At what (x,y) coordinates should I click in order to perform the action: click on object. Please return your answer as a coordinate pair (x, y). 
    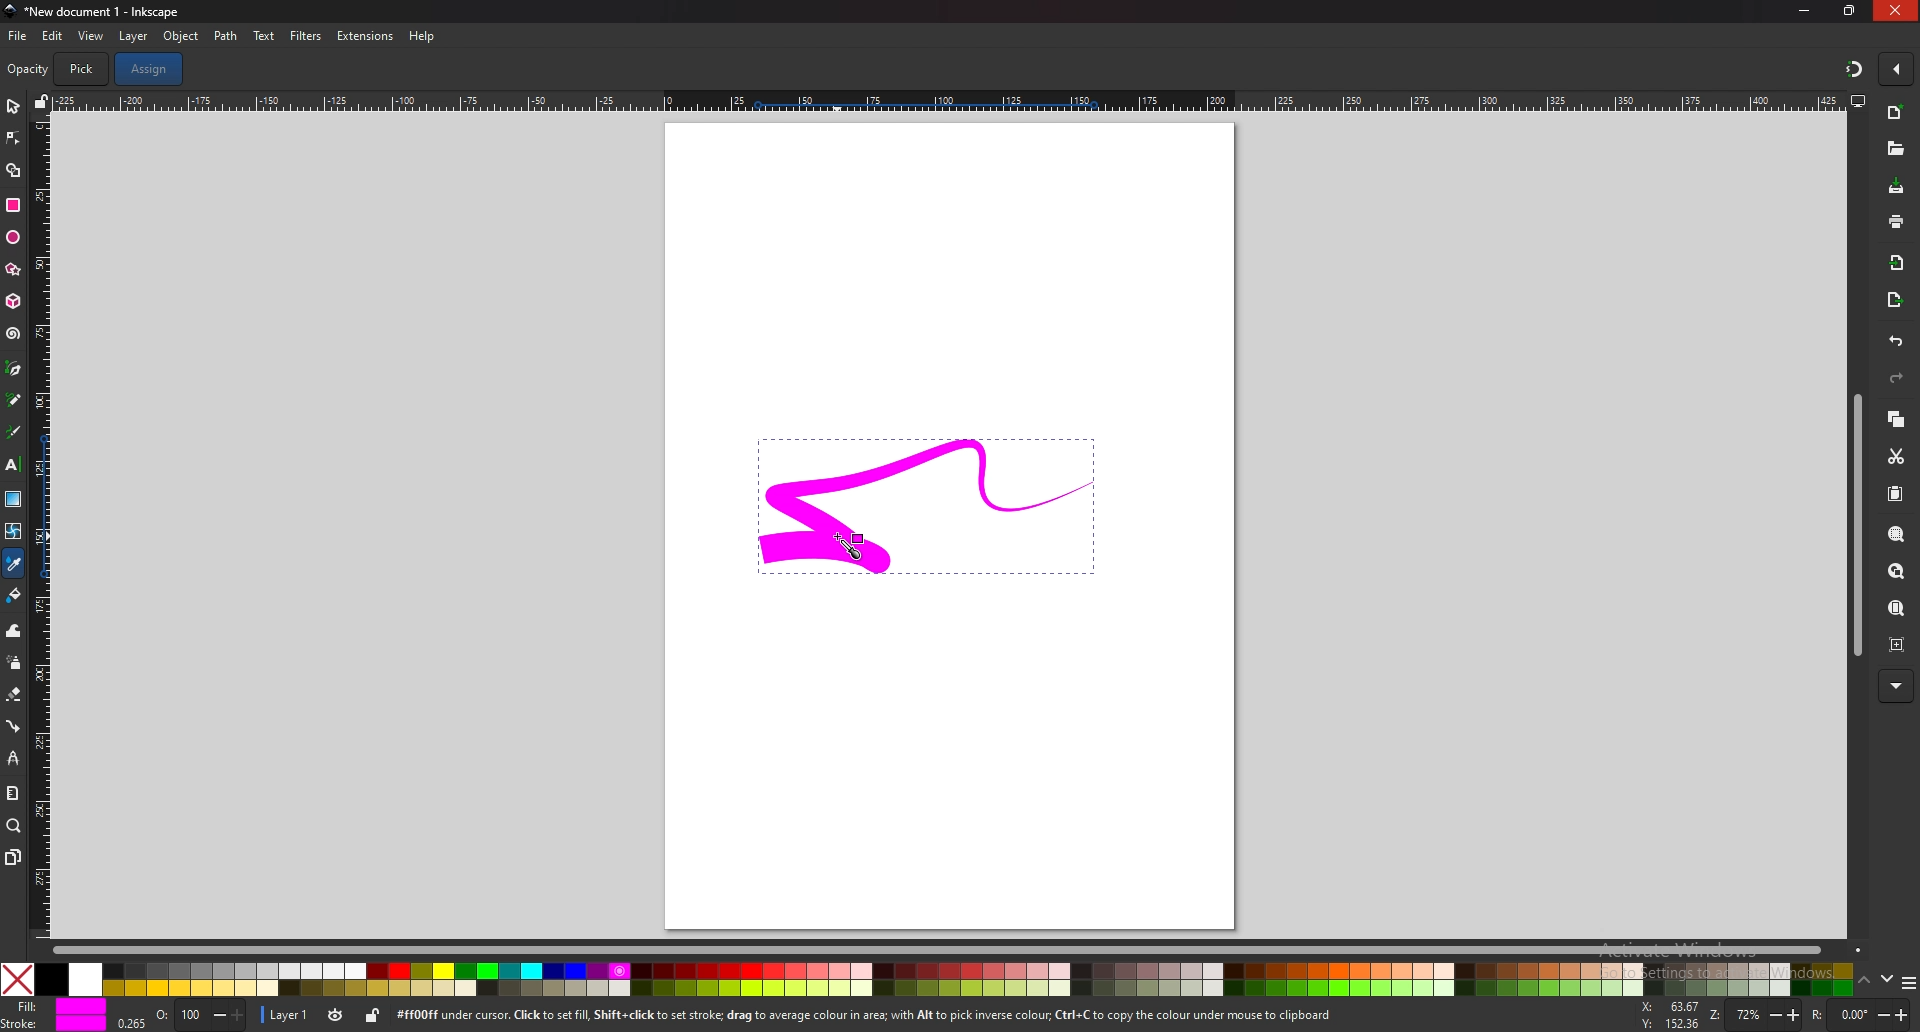
    Looking at the image, I should click on (185, 36).